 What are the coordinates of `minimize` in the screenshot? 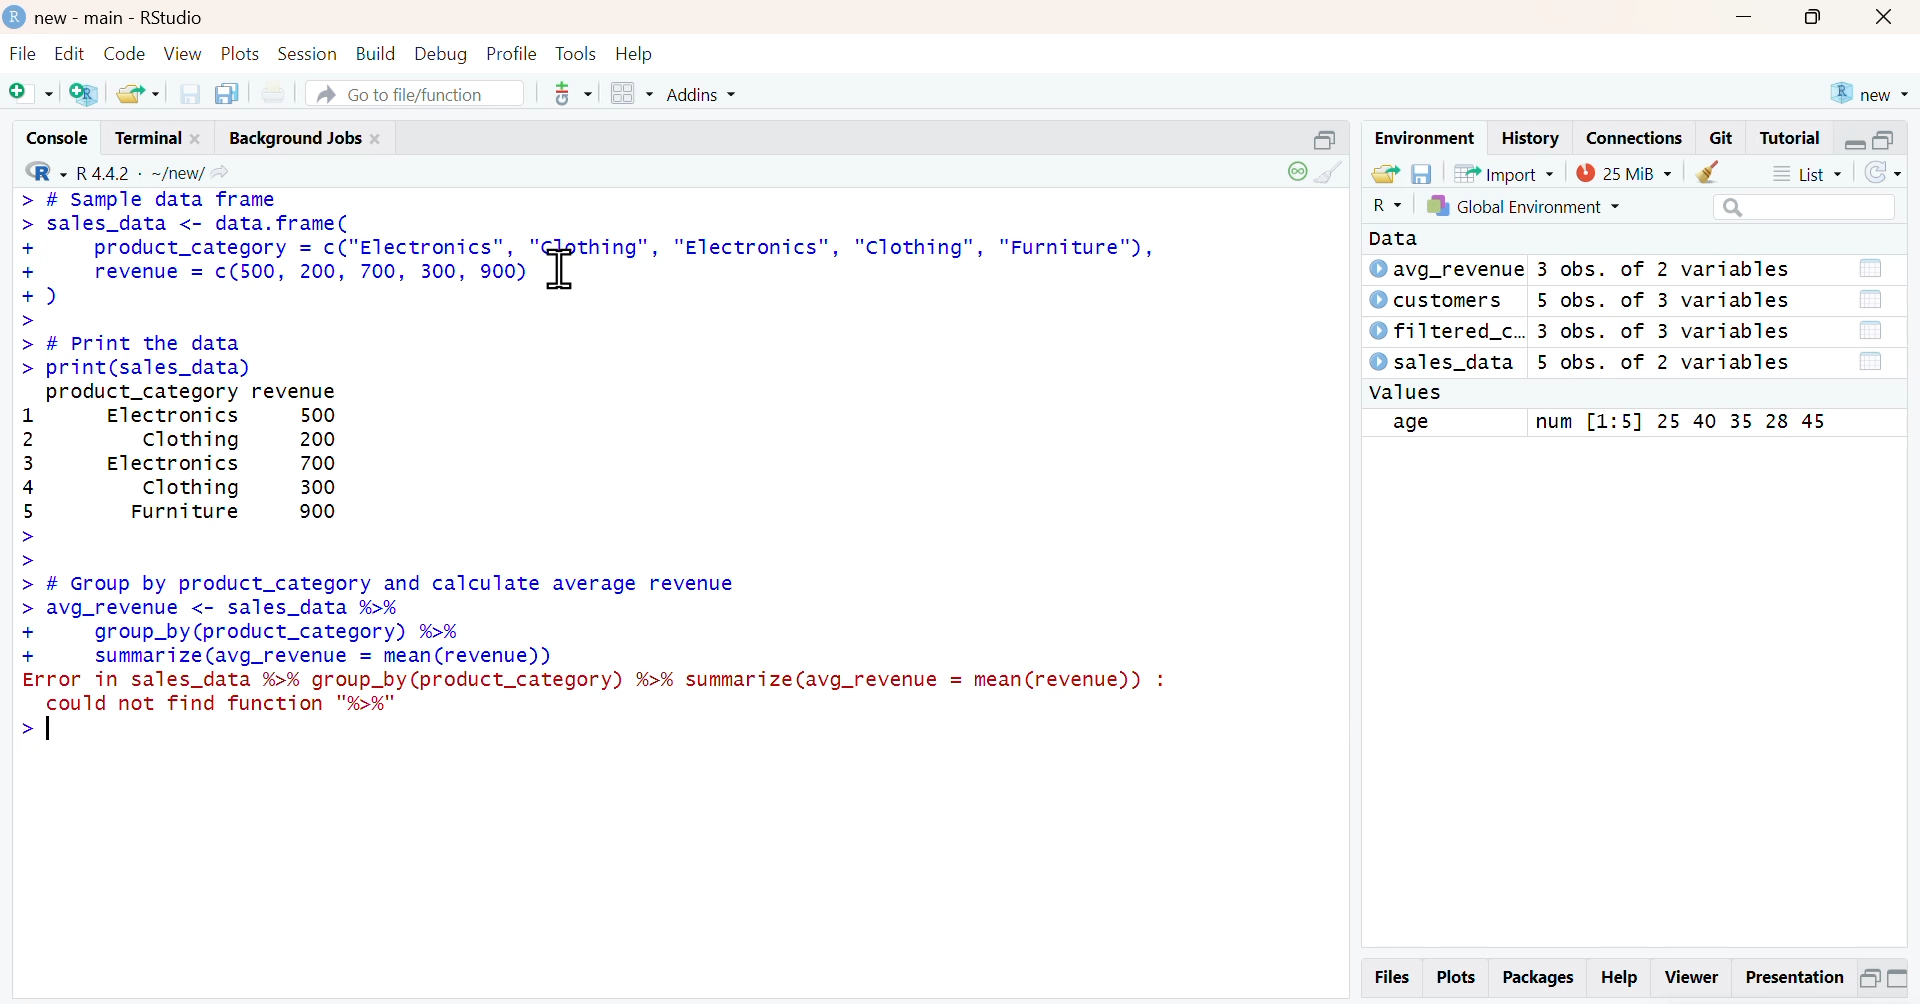 It's located at (1328, 138).